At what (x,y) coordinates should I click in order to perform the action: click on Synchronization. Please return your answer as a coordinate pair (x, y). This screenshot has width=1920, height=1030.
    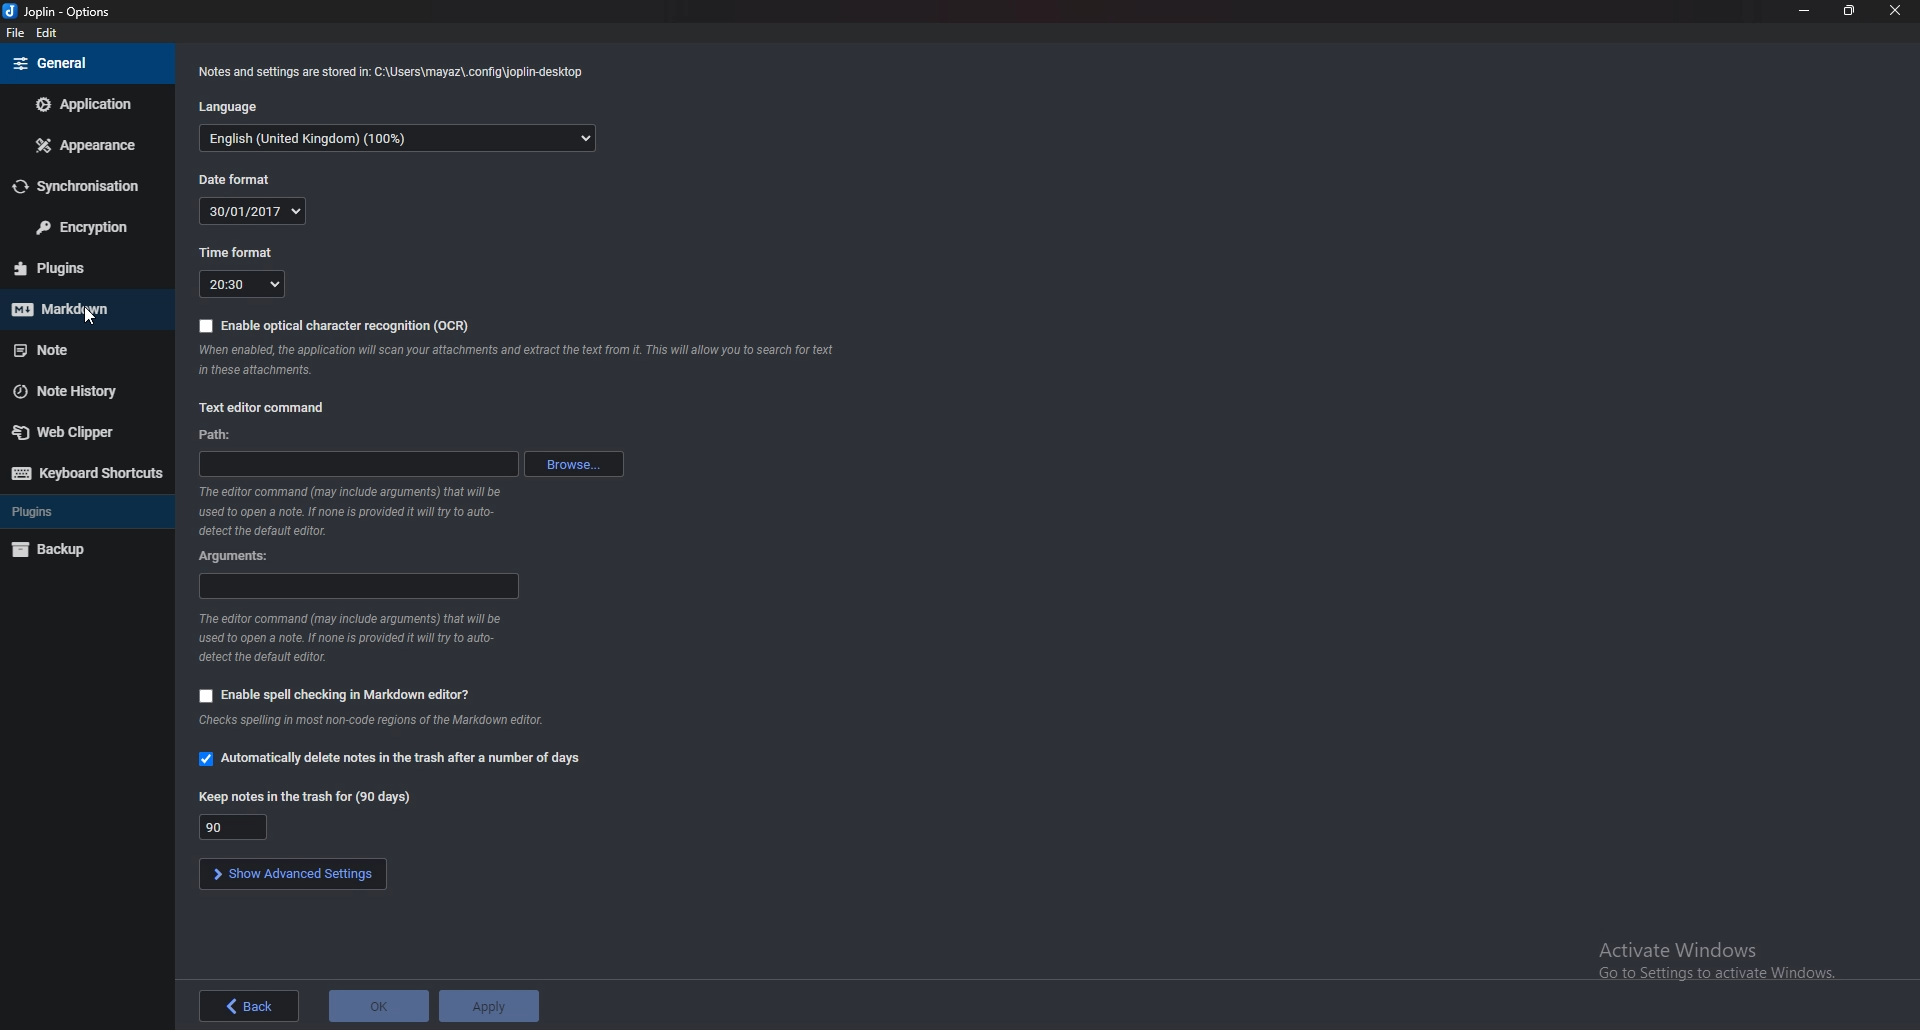
    Looking at the image, I should click on (85, 186).